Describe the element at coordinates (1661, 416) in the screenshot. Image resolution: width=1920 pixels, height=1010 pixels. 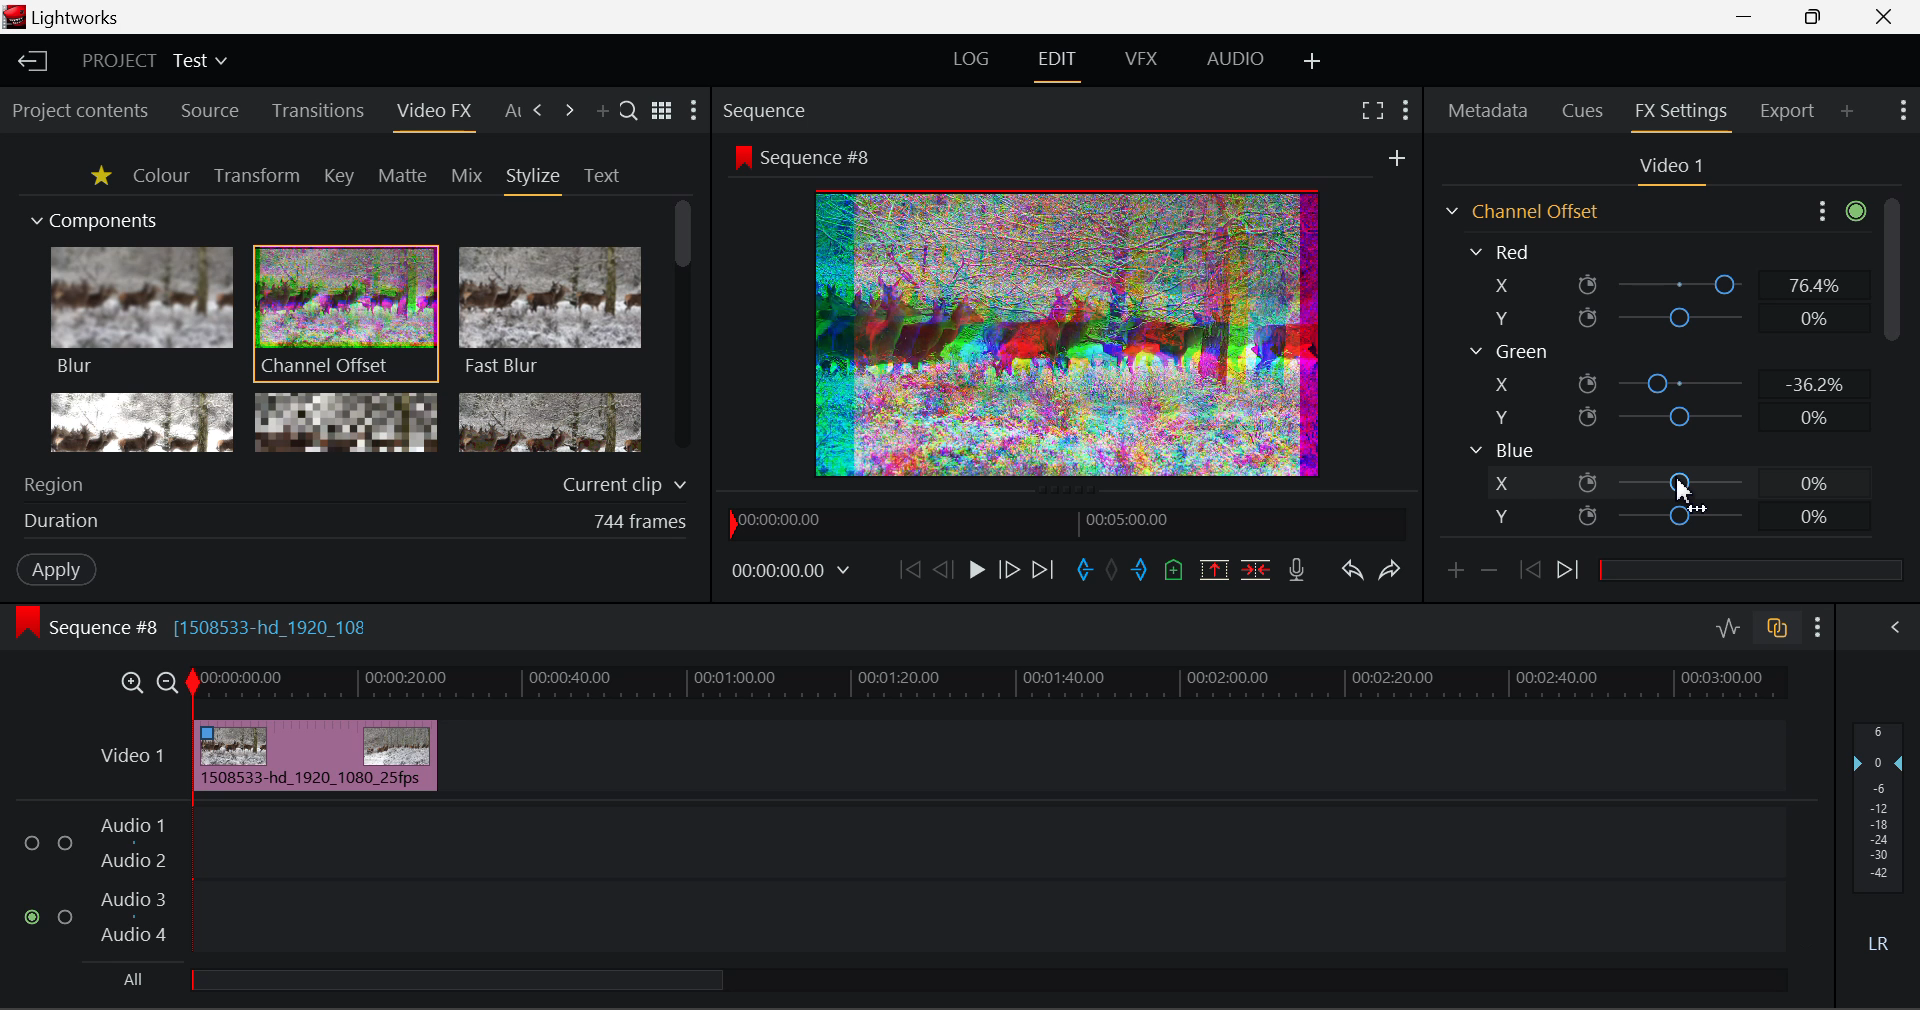
I see `Green Y` at that location.